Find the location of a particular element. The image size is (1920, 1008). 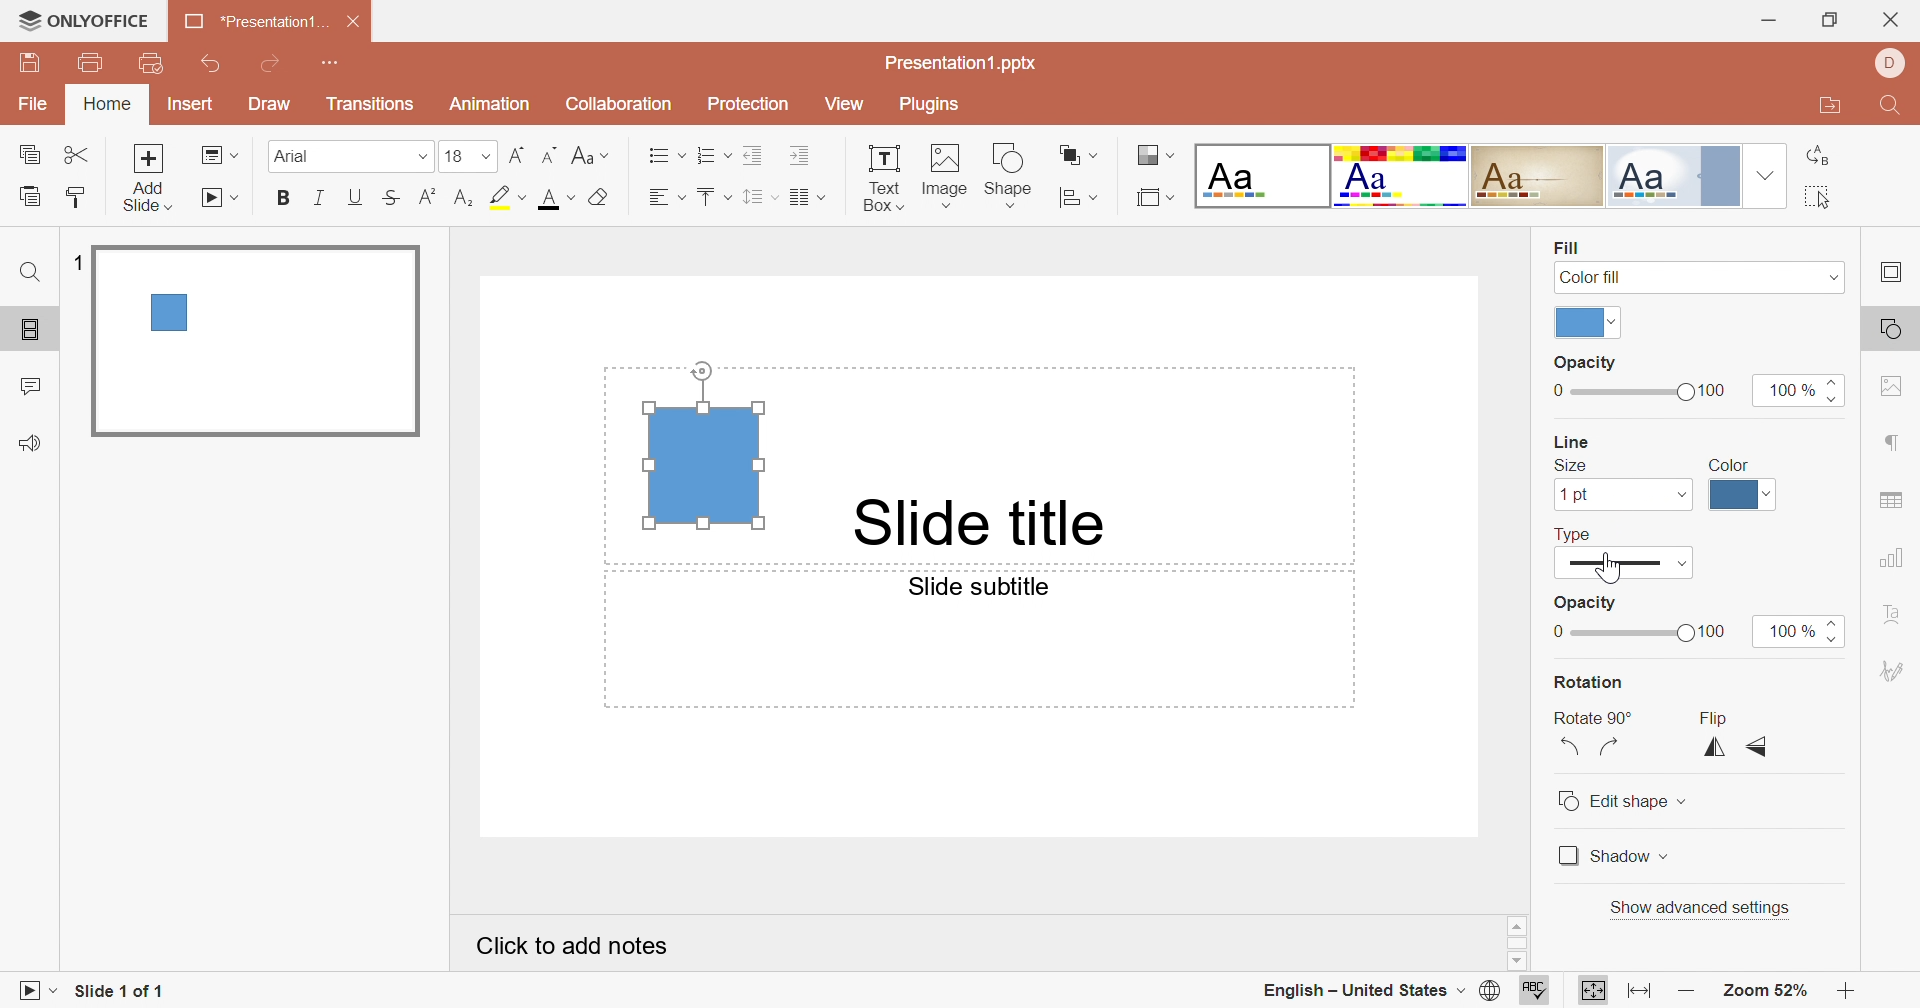

Replace is located at coordinates (1816, 150).